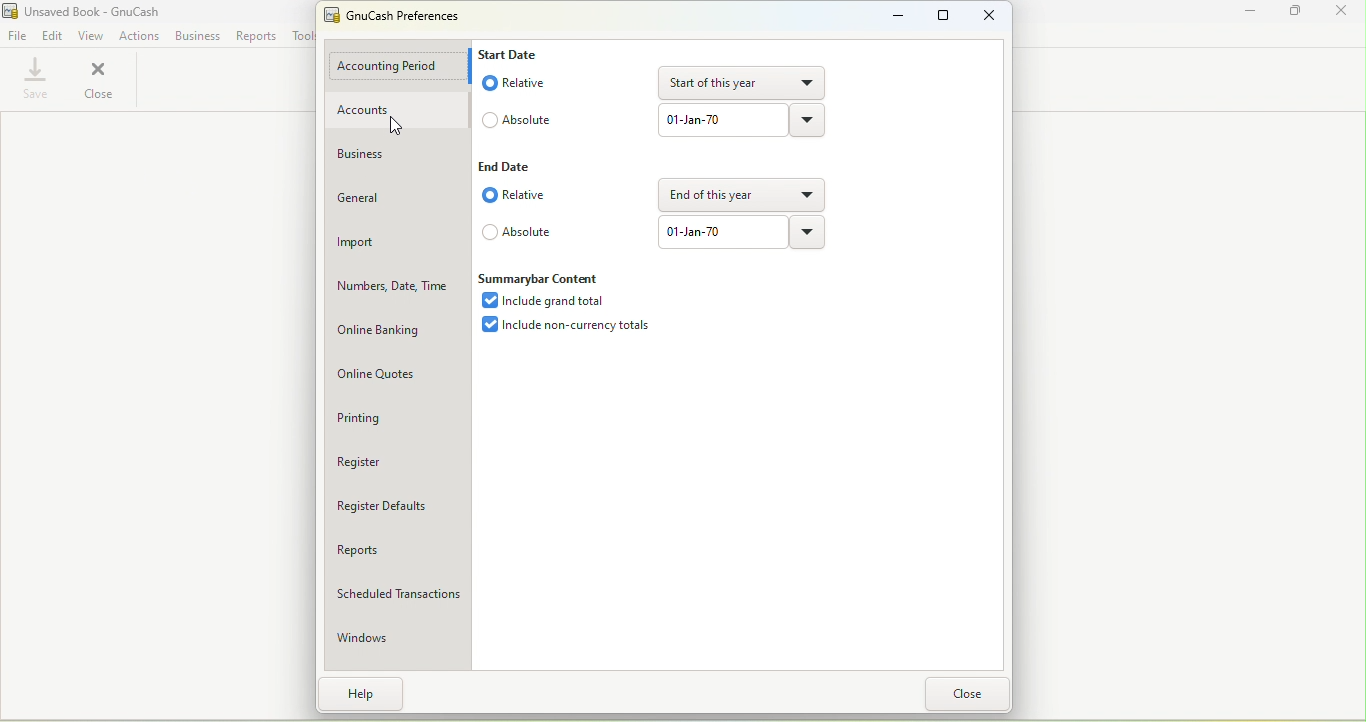 This screenshot has width=1366, height=722. What do you see at coordinates (400, 640) in the screenshot?
I see `Windows` at bounding box center [400, 640].